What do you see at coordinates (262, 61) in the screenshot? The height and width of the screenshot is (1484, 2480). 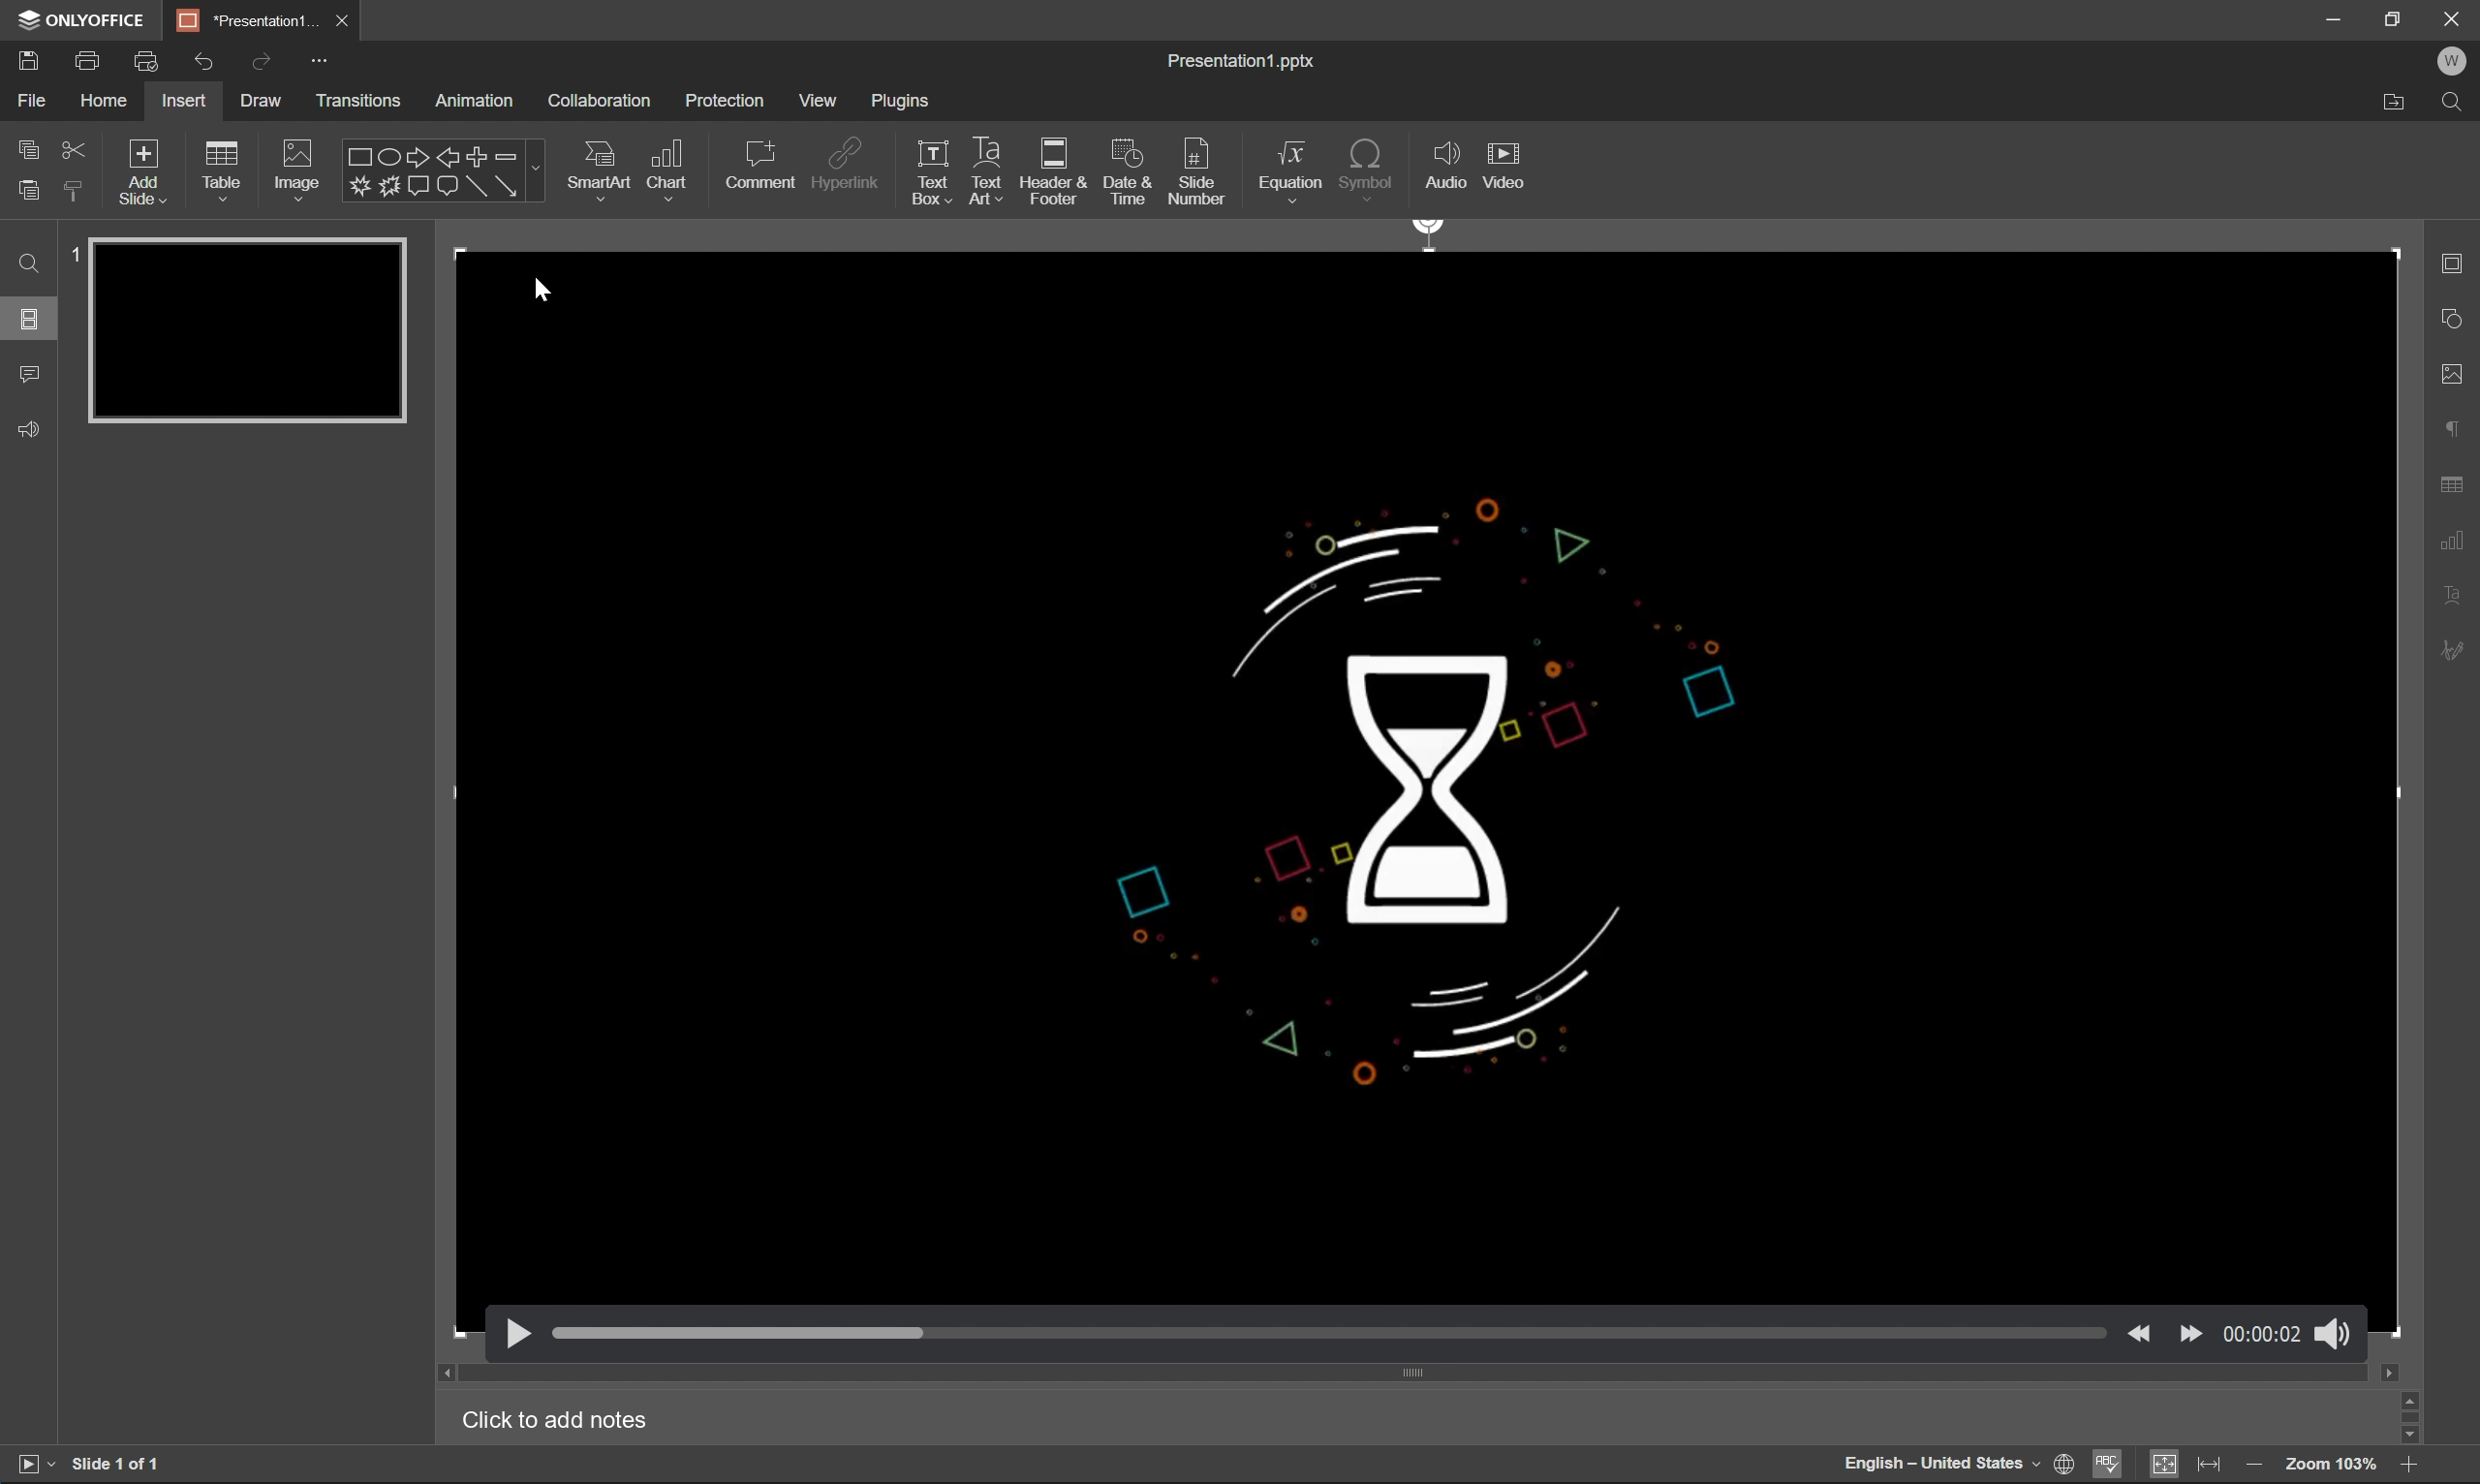 I see `redo` at bounding box center [262, 61].